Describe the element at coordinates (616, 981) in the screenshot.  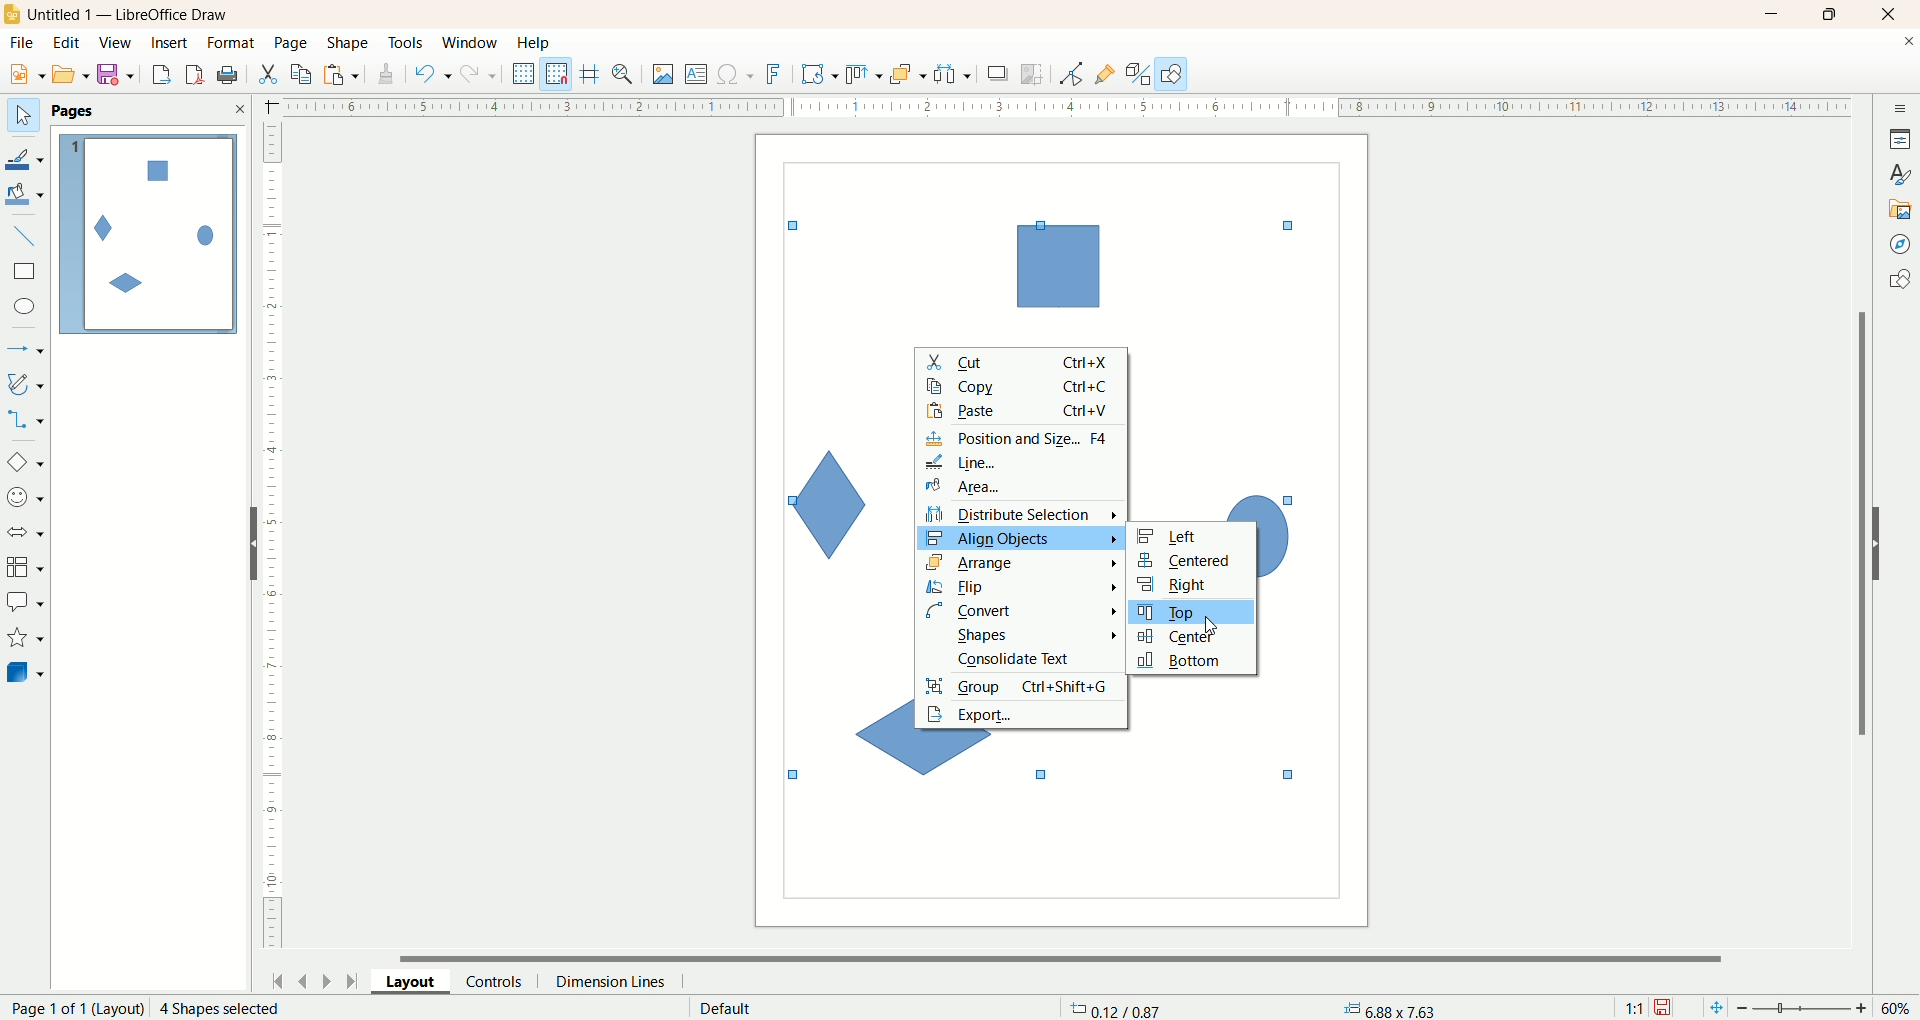
I see `dimension lines` at that location.